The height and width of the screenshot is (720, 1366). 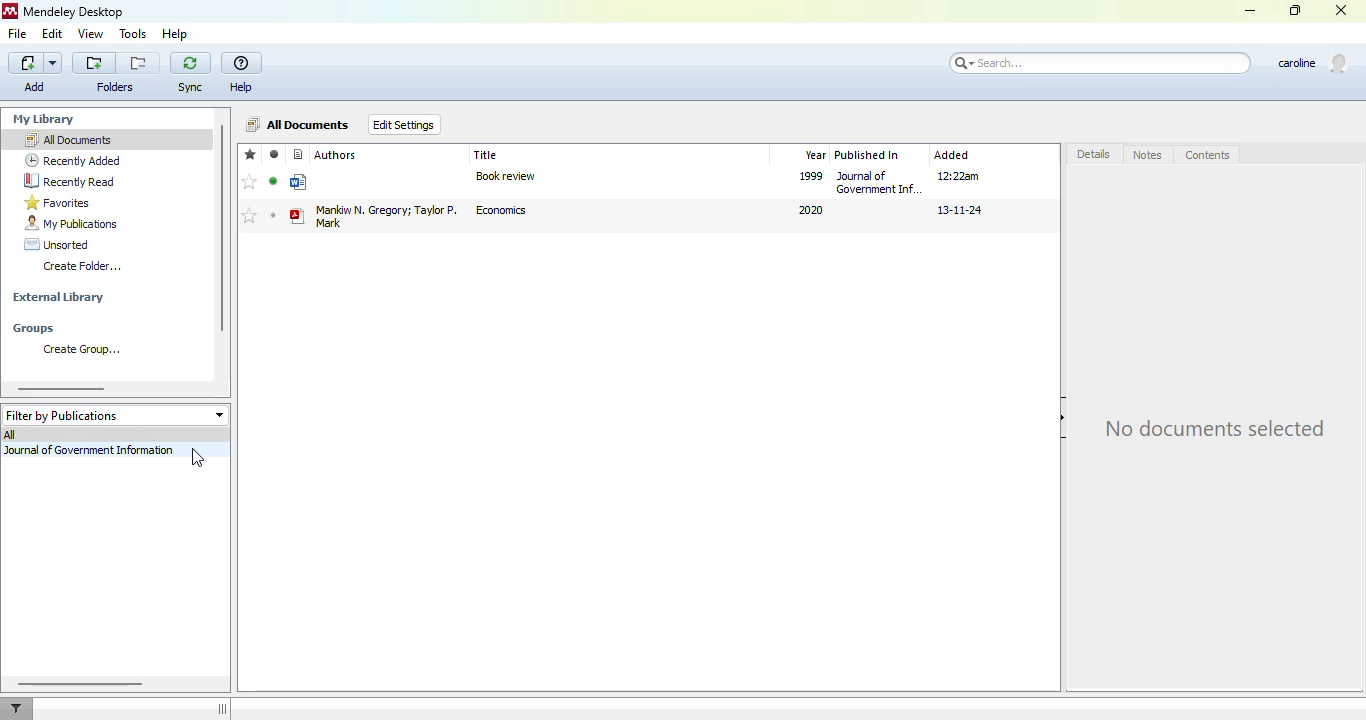 What do you see at coordinates (43, 119) in the screenshot?
I see `my library` at bounding box center [43, 119].